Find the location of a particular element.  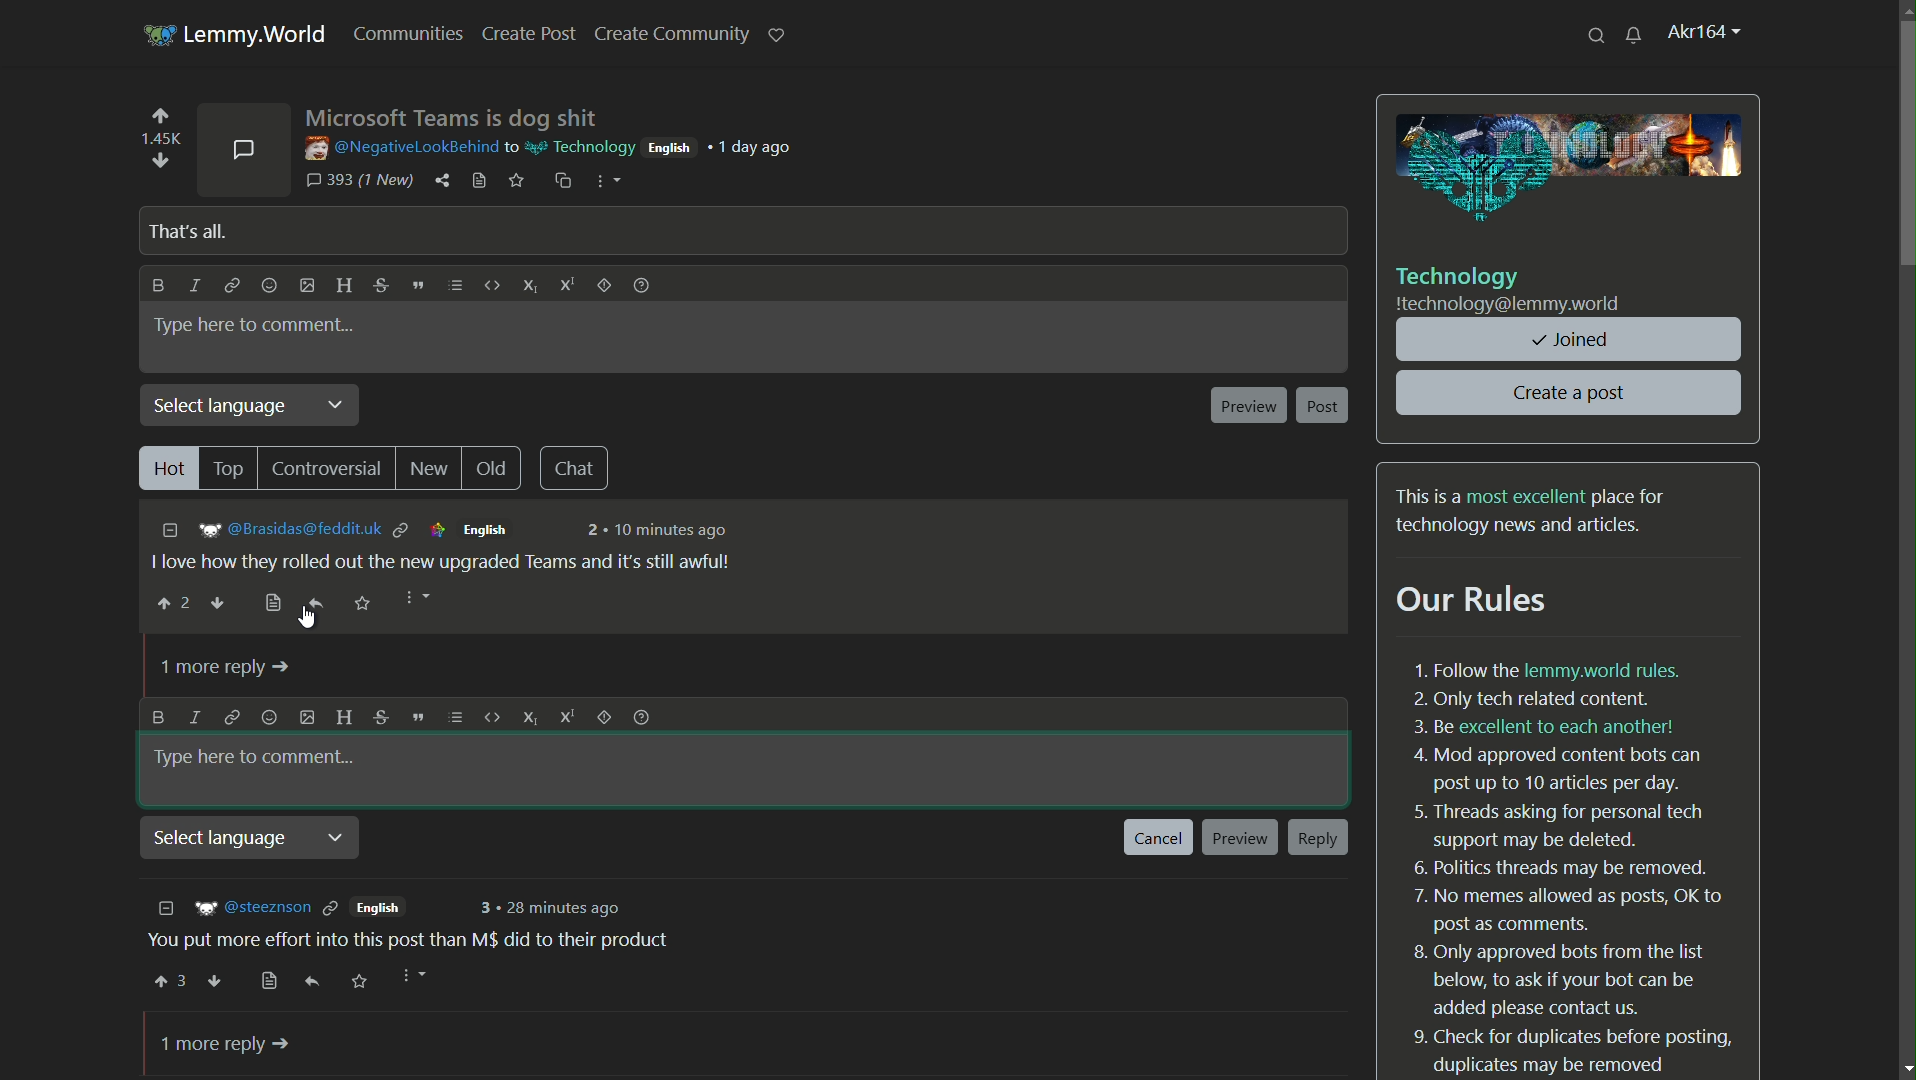

save is located at coordinates (362, 603).